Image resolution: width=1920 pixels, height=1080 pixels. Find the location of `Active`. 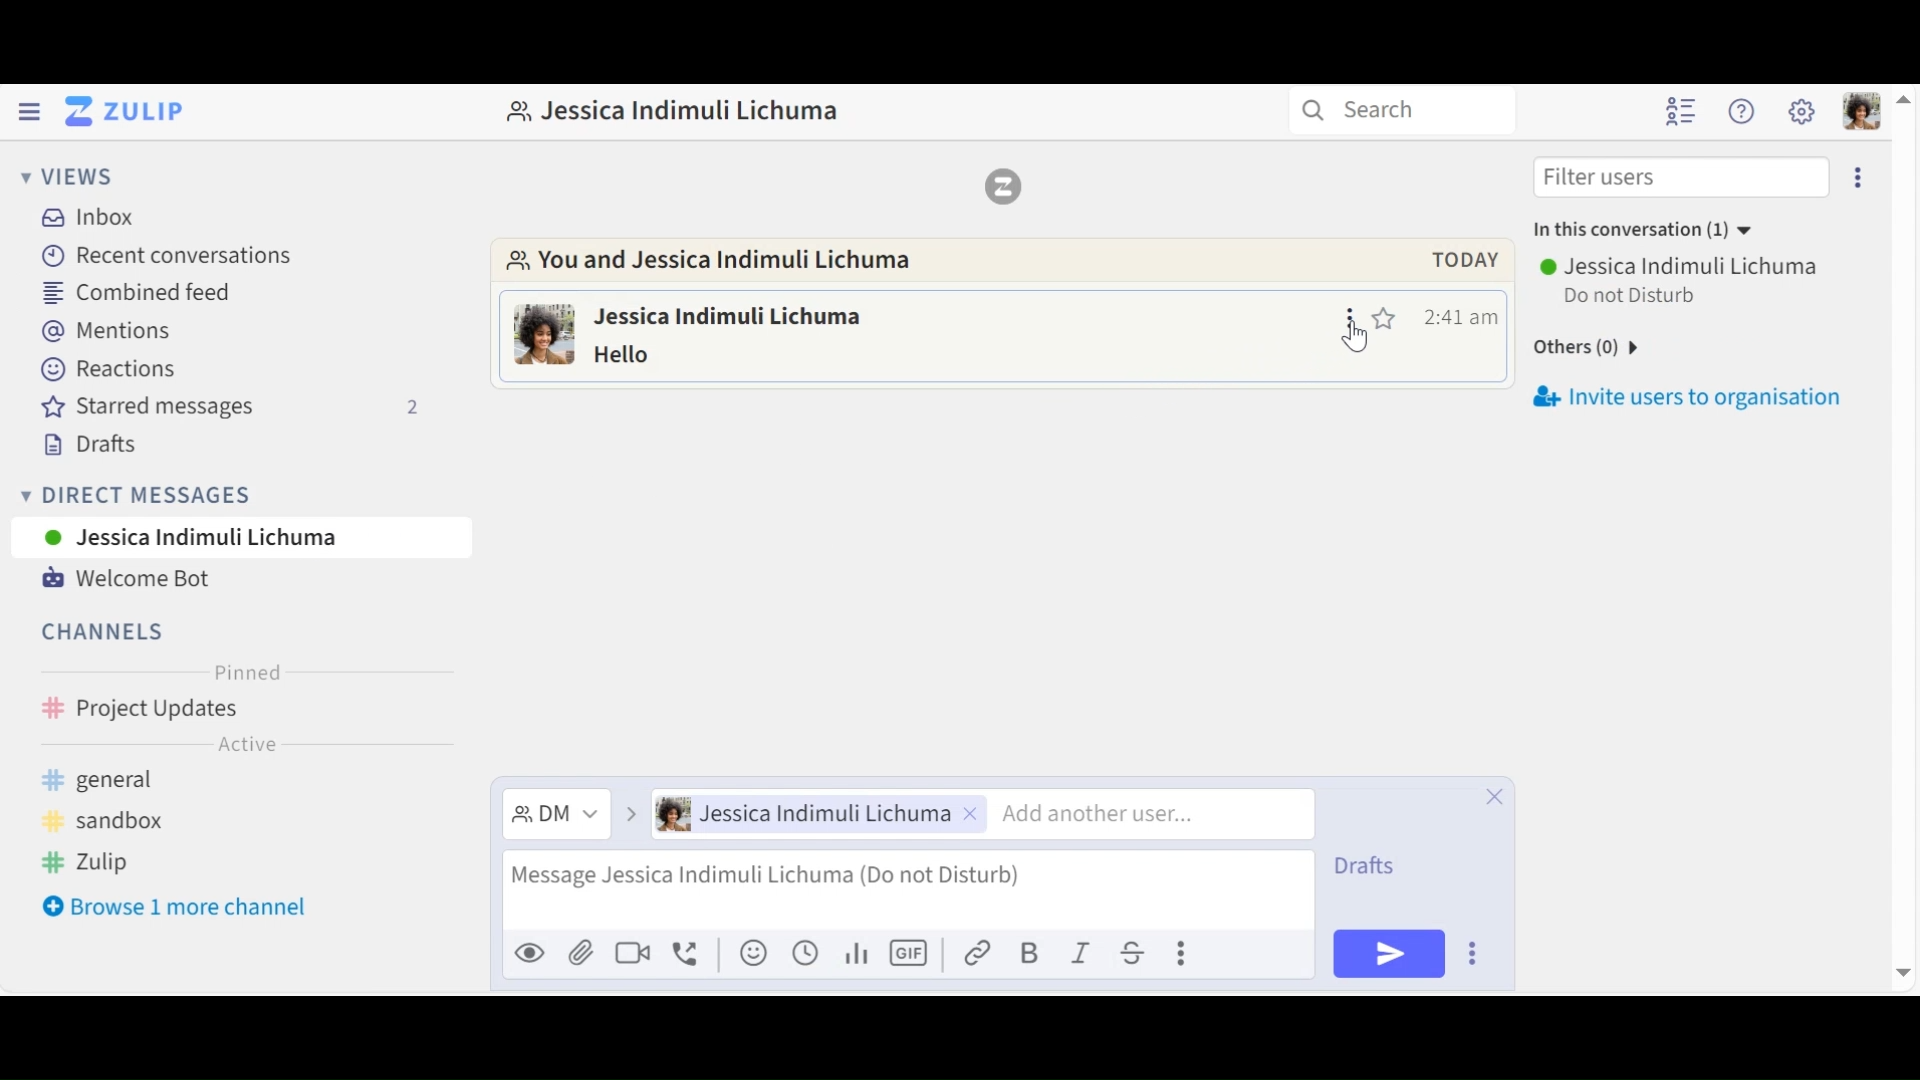

Active is located at coordinates (245, 748).